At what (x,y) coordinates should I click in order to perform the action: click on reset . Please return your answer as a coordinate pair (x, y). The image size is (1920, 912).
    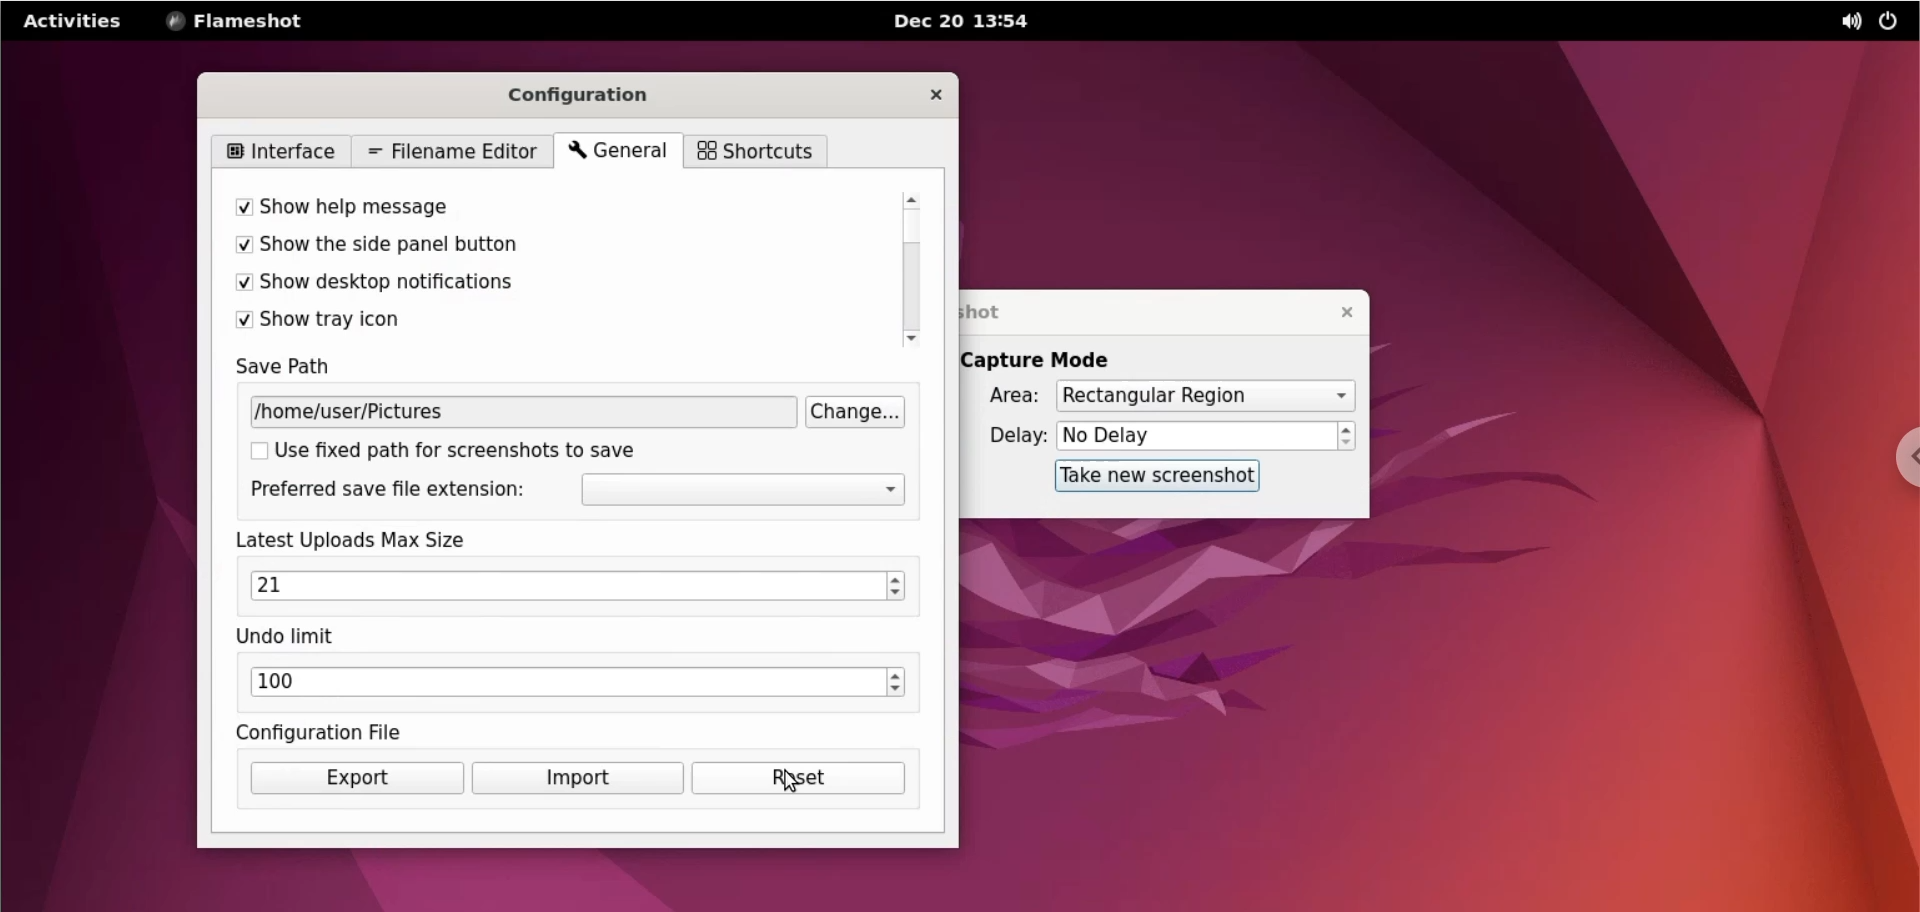
    Looking at the image, I should click on (796, 778).